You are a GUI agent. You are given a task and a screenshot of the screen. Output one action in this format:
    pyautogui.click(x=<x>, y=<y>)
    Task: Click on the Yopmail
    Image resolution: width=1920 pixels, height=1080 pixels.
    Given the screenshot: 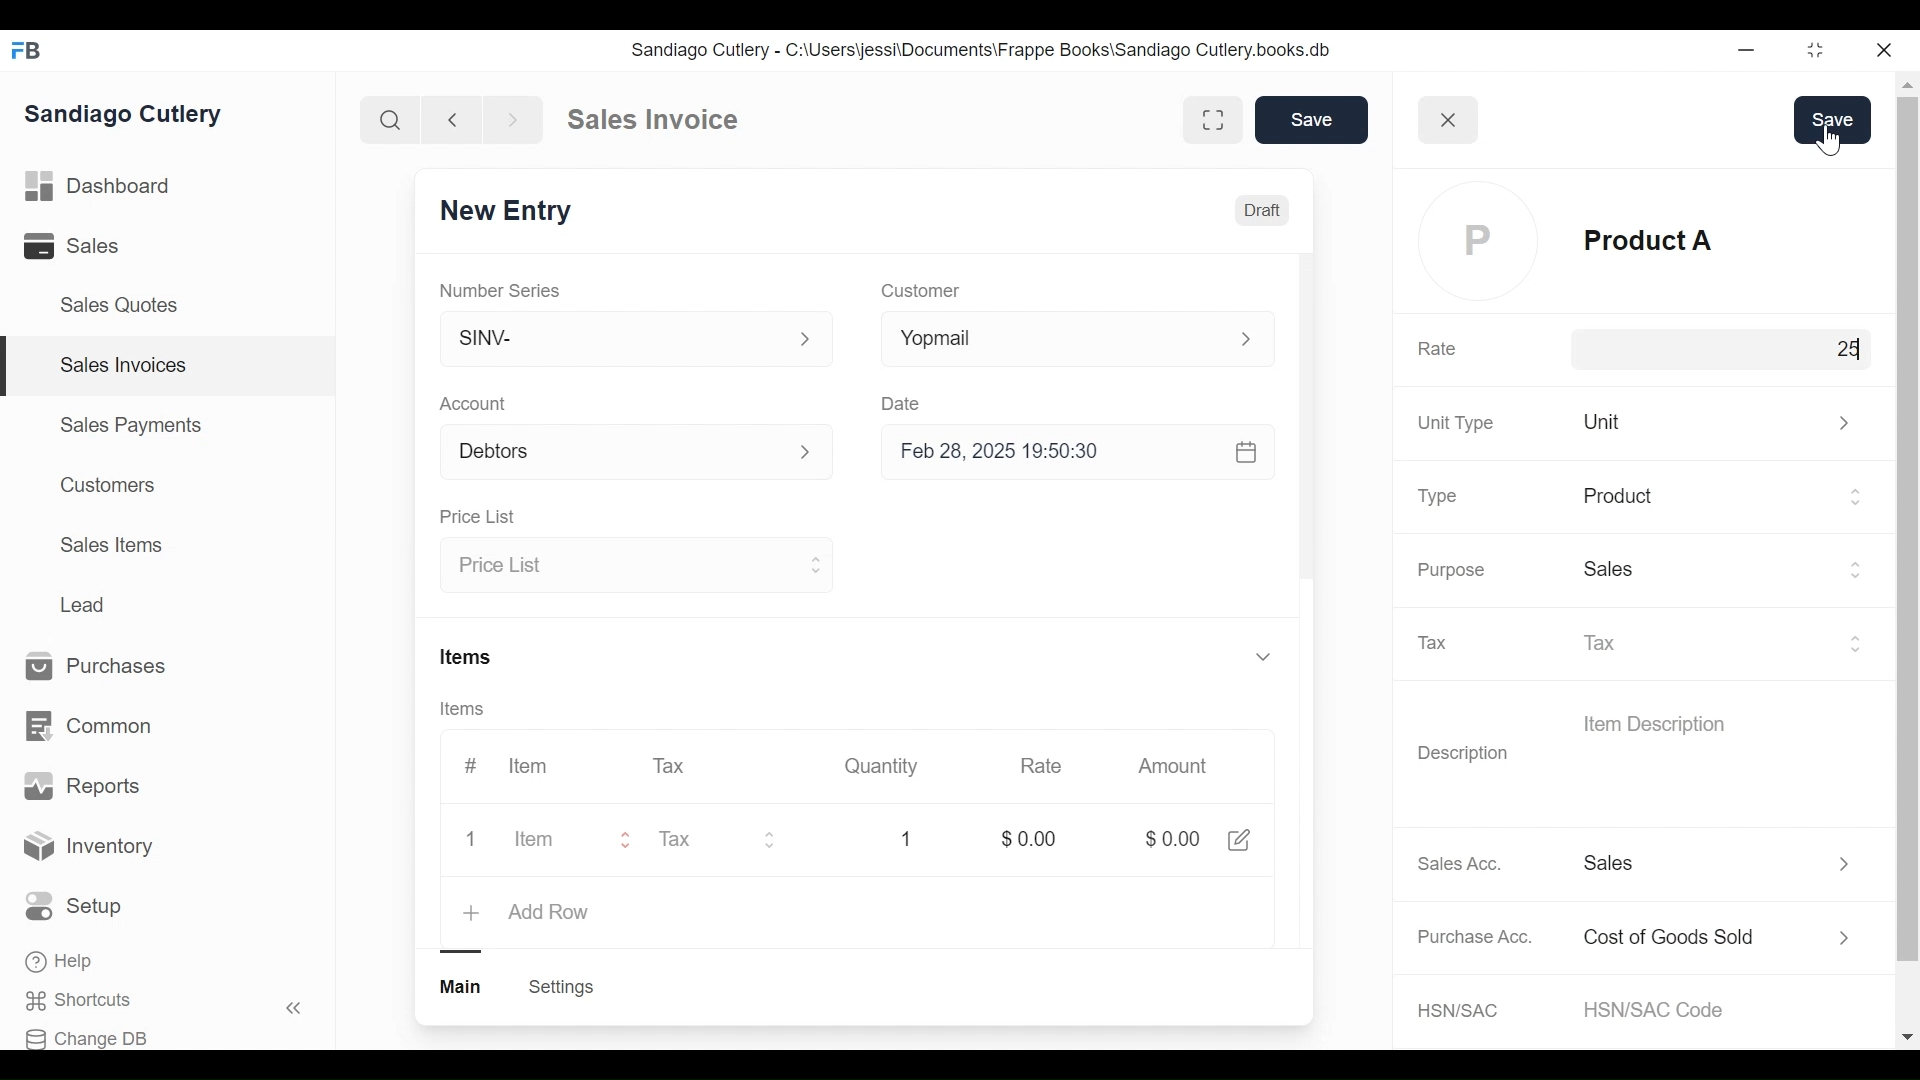 What is the action you would take?
    pyautogui.click(x=1083, y=339)
    